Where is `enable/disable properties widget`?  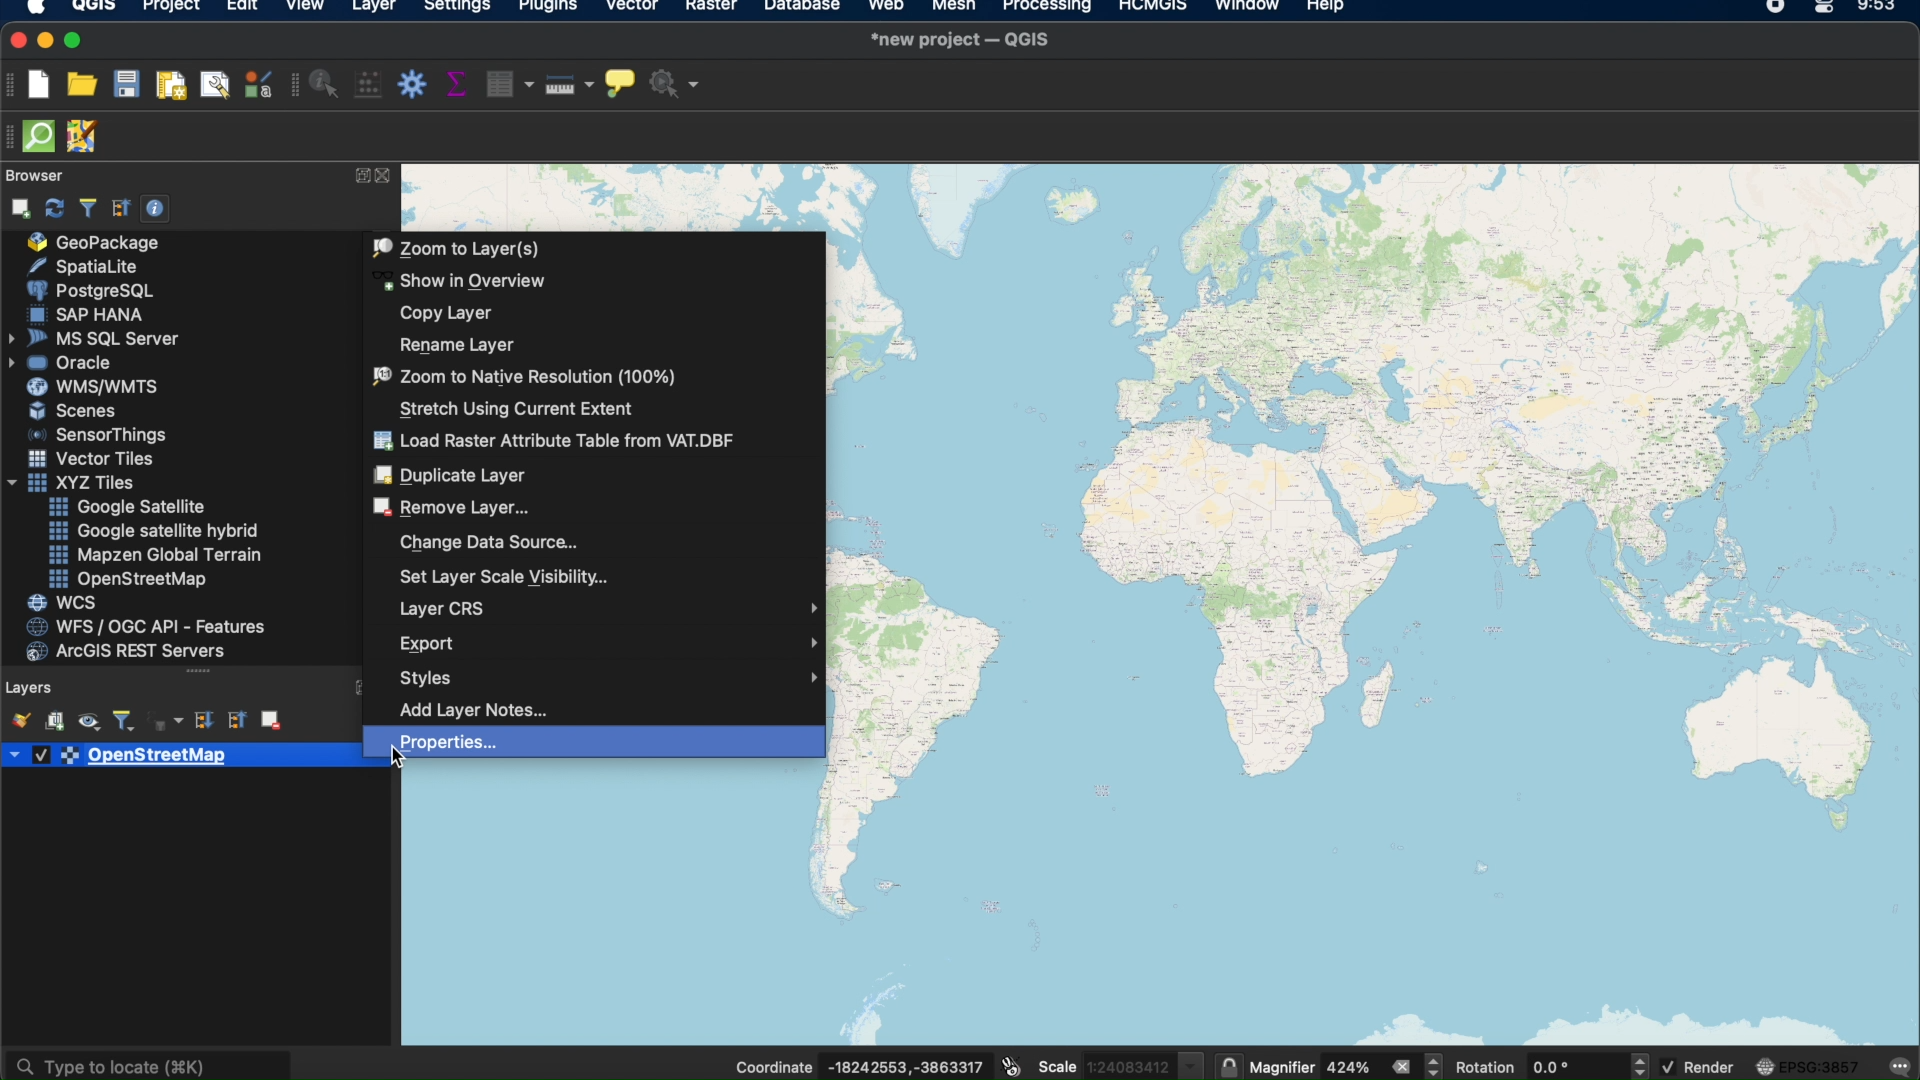 enable/disable properties widget is located at coordinates (155, 208).